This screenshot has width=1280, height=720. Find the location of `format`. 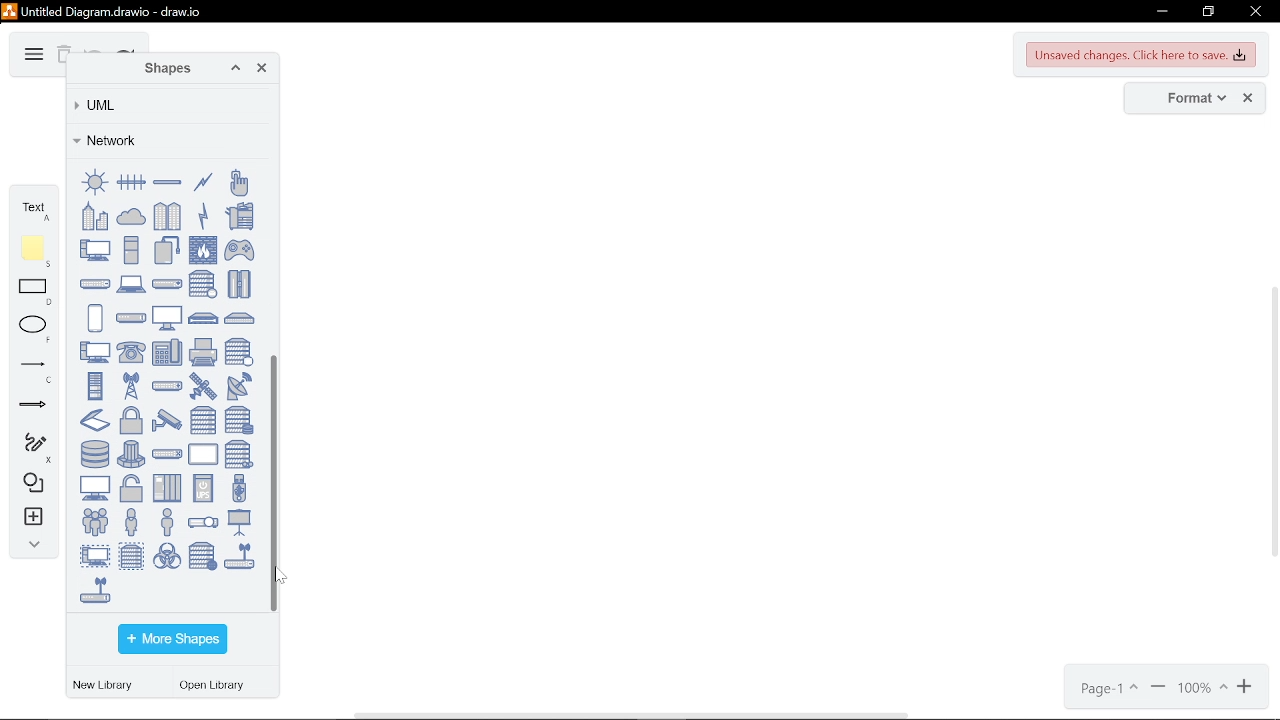

format is located at coordinates (1190, 99).